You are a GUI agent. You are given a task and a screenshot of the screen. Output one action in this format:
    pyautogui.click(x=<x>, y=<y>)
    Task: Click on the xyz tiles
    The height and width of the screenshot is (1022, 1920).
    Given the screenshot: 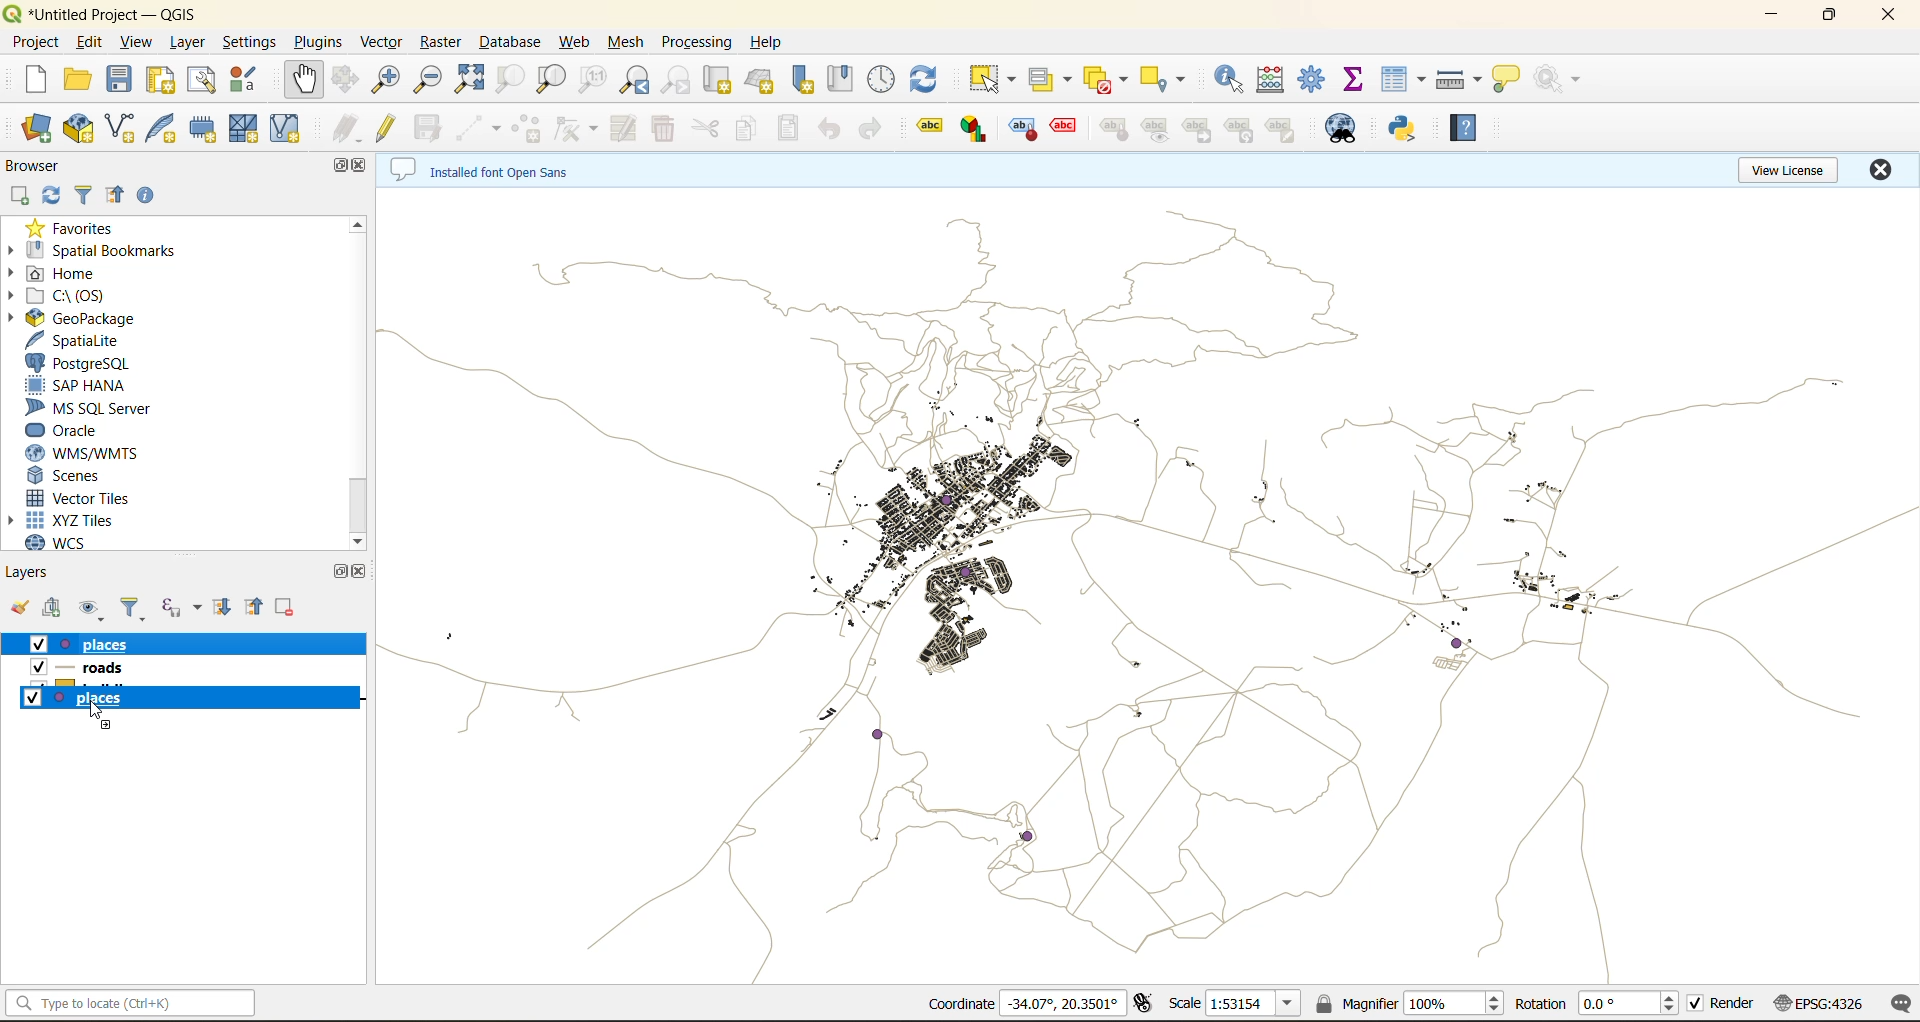 What is the action you would take?
    pyautogui.click(x=90, y=519)
    